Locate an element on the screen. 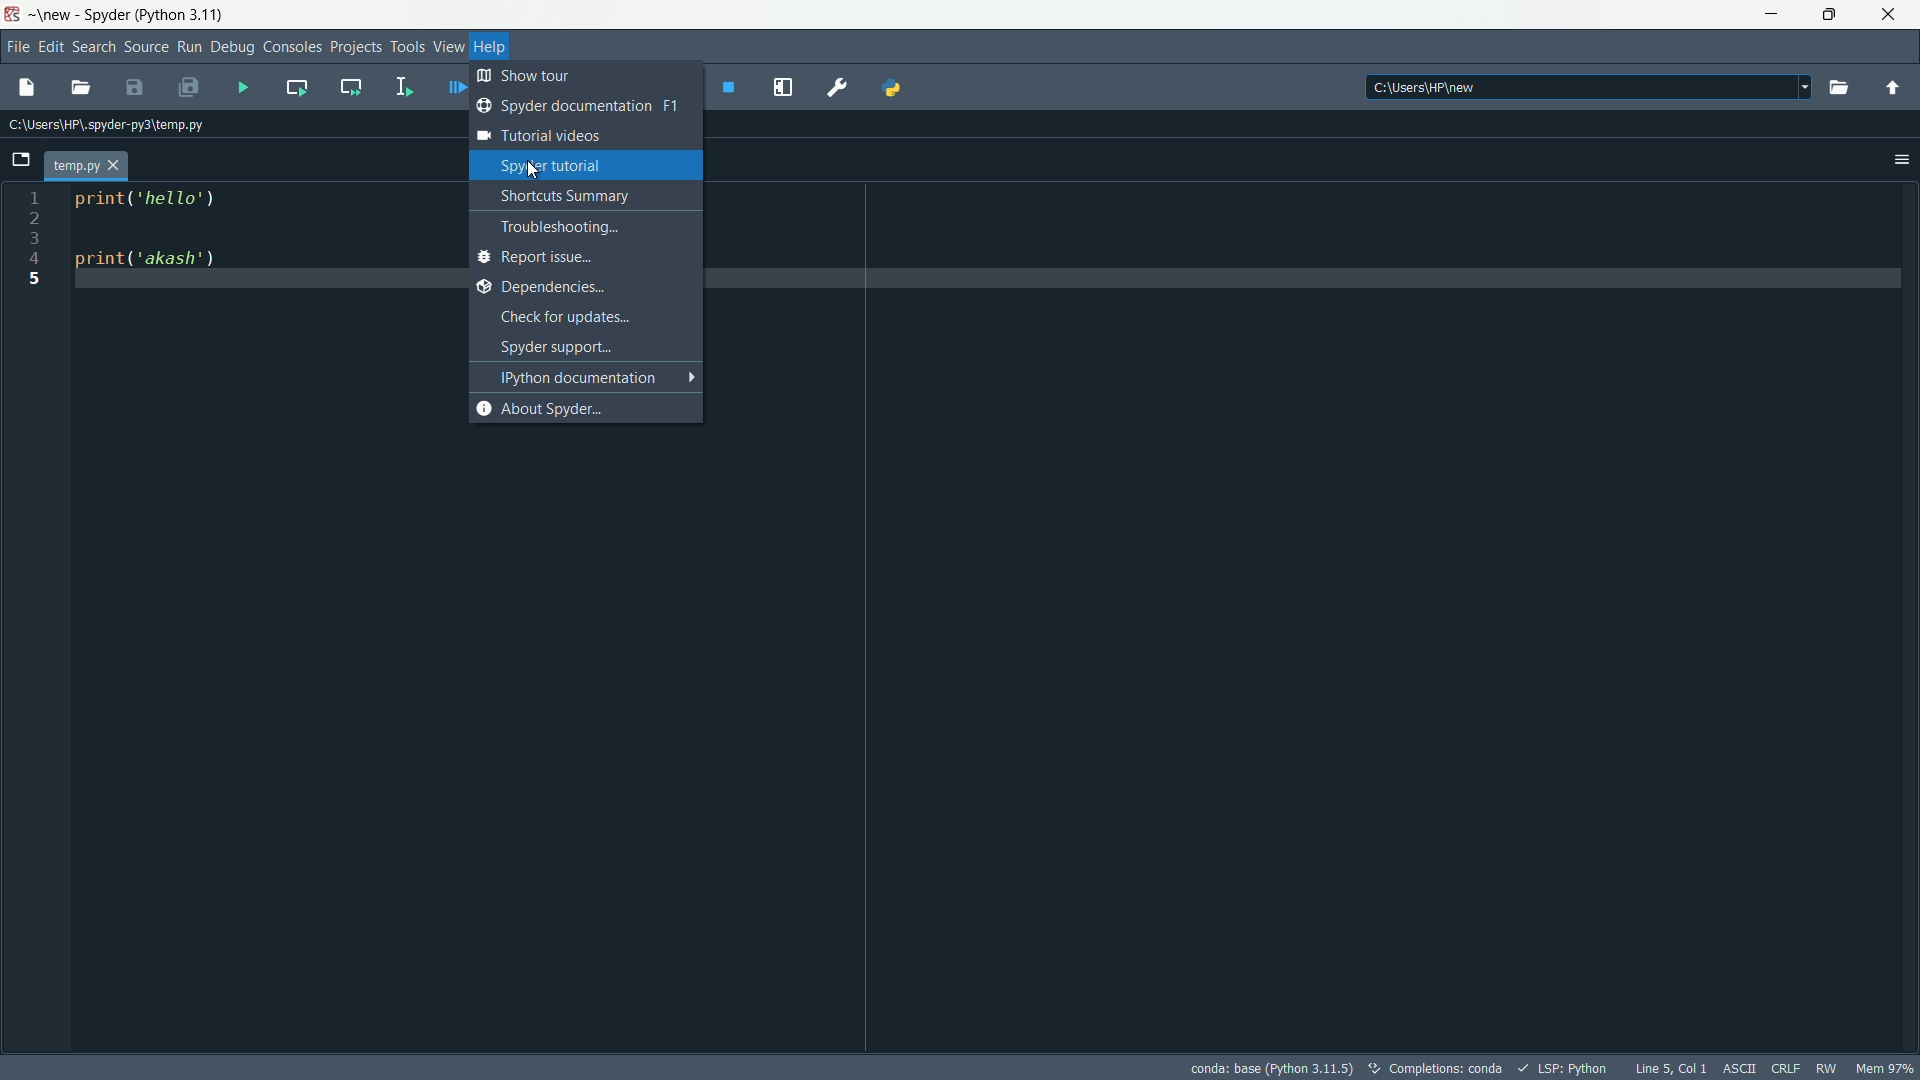 Image resolution: width=1920 pixels, height=1080 pixels. open file is located at coordinates (82, 87).